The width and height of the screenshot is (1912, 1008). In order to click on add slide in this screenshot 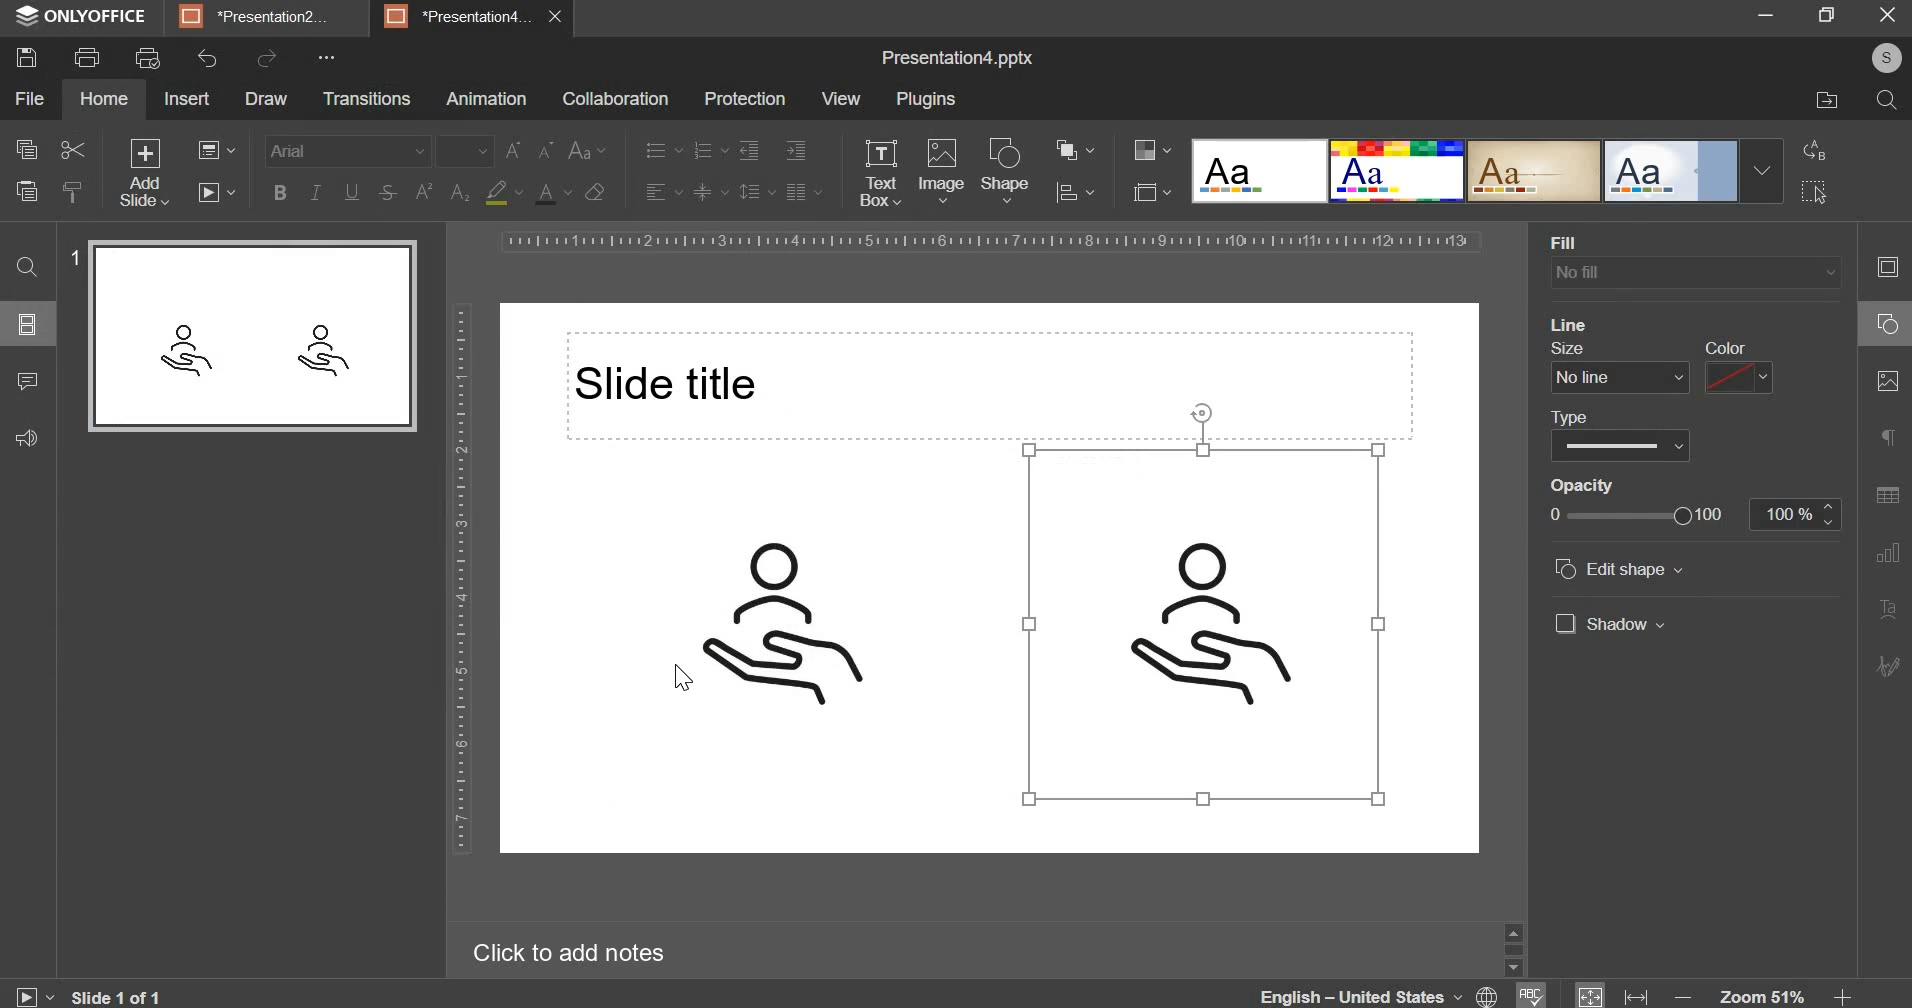, I will do `click(144, 174)`.